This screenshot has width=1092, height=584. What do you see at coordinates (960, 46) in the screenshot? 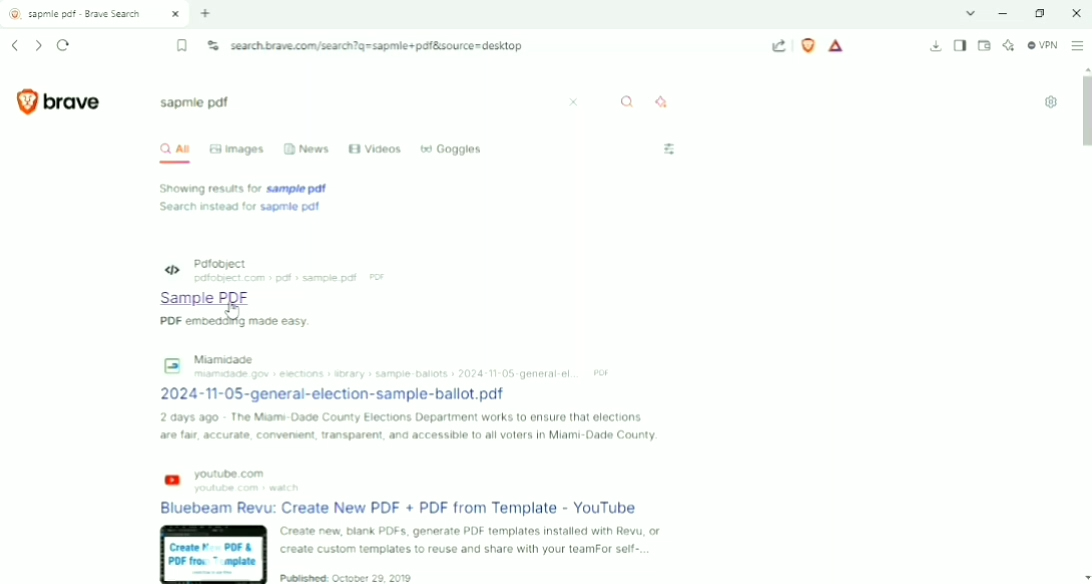
I see `Show sidebar` at bounding box center [960, 46].